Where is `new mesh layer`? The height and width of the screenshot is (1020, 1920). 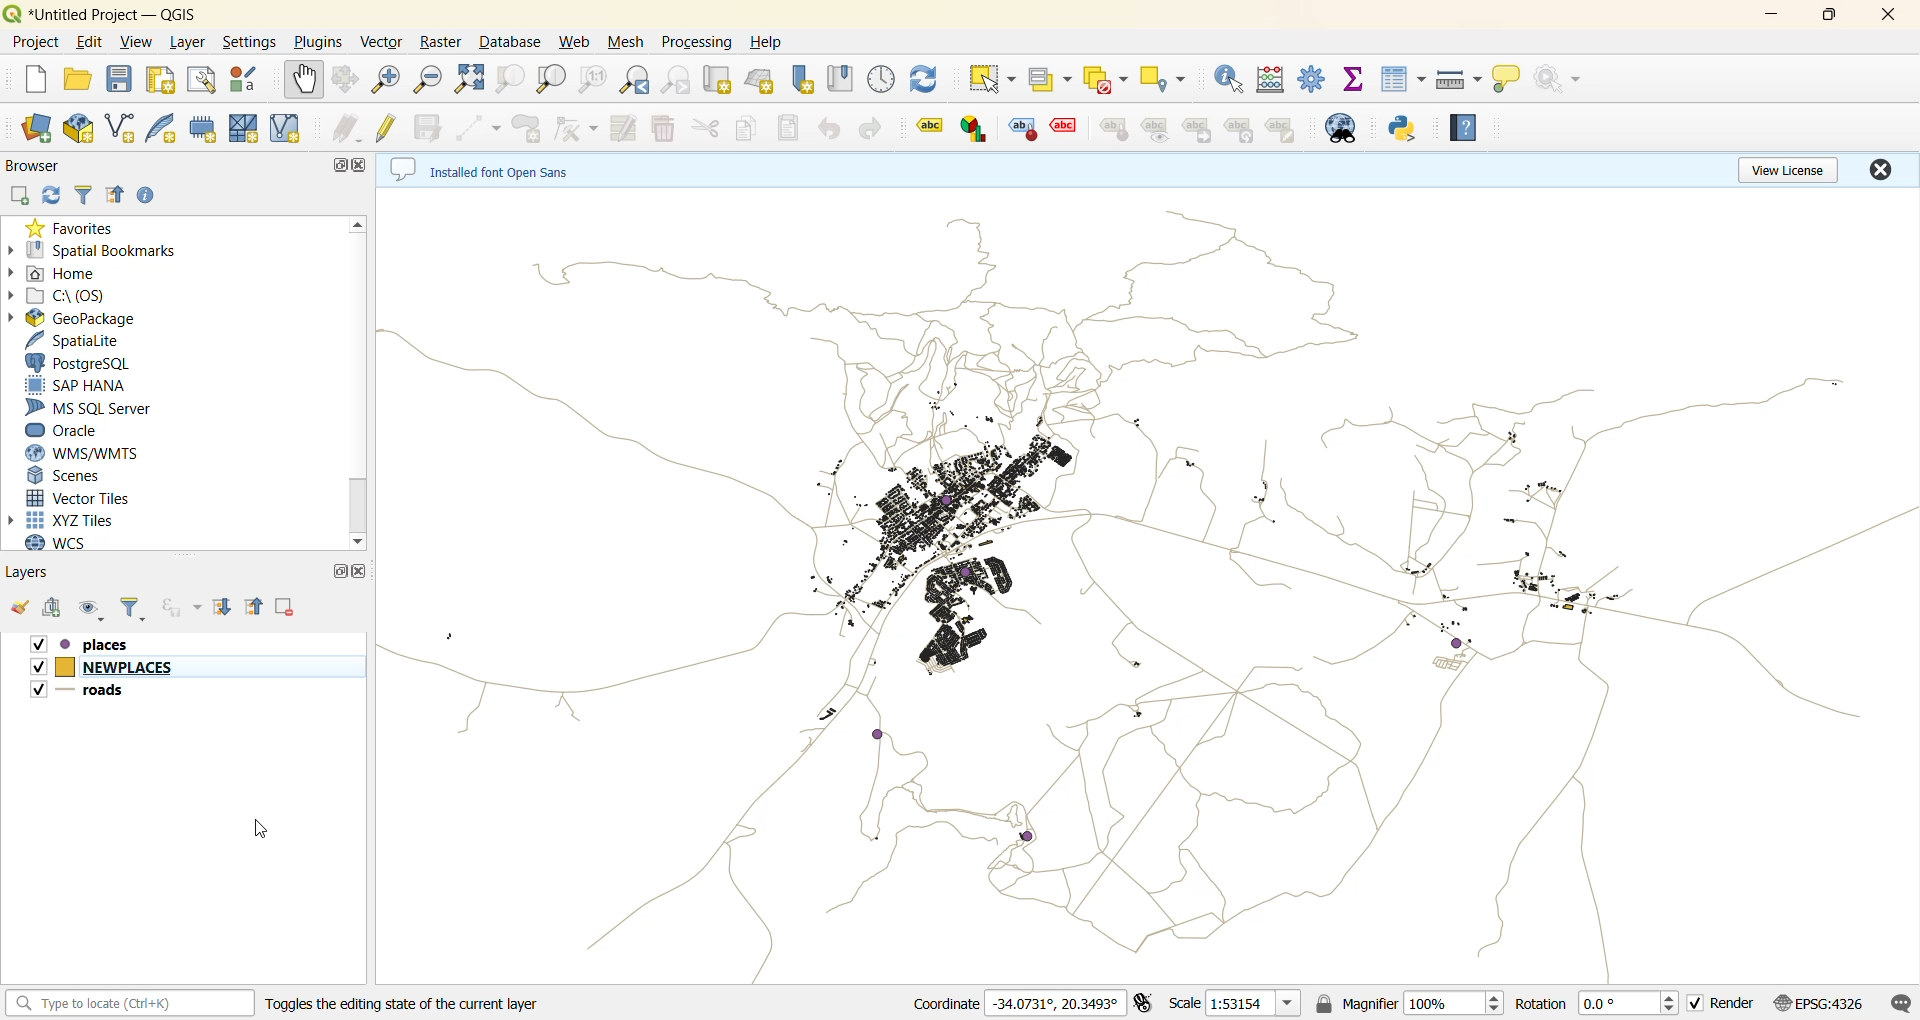 new mesh layer is located at coordinates (246, 127).